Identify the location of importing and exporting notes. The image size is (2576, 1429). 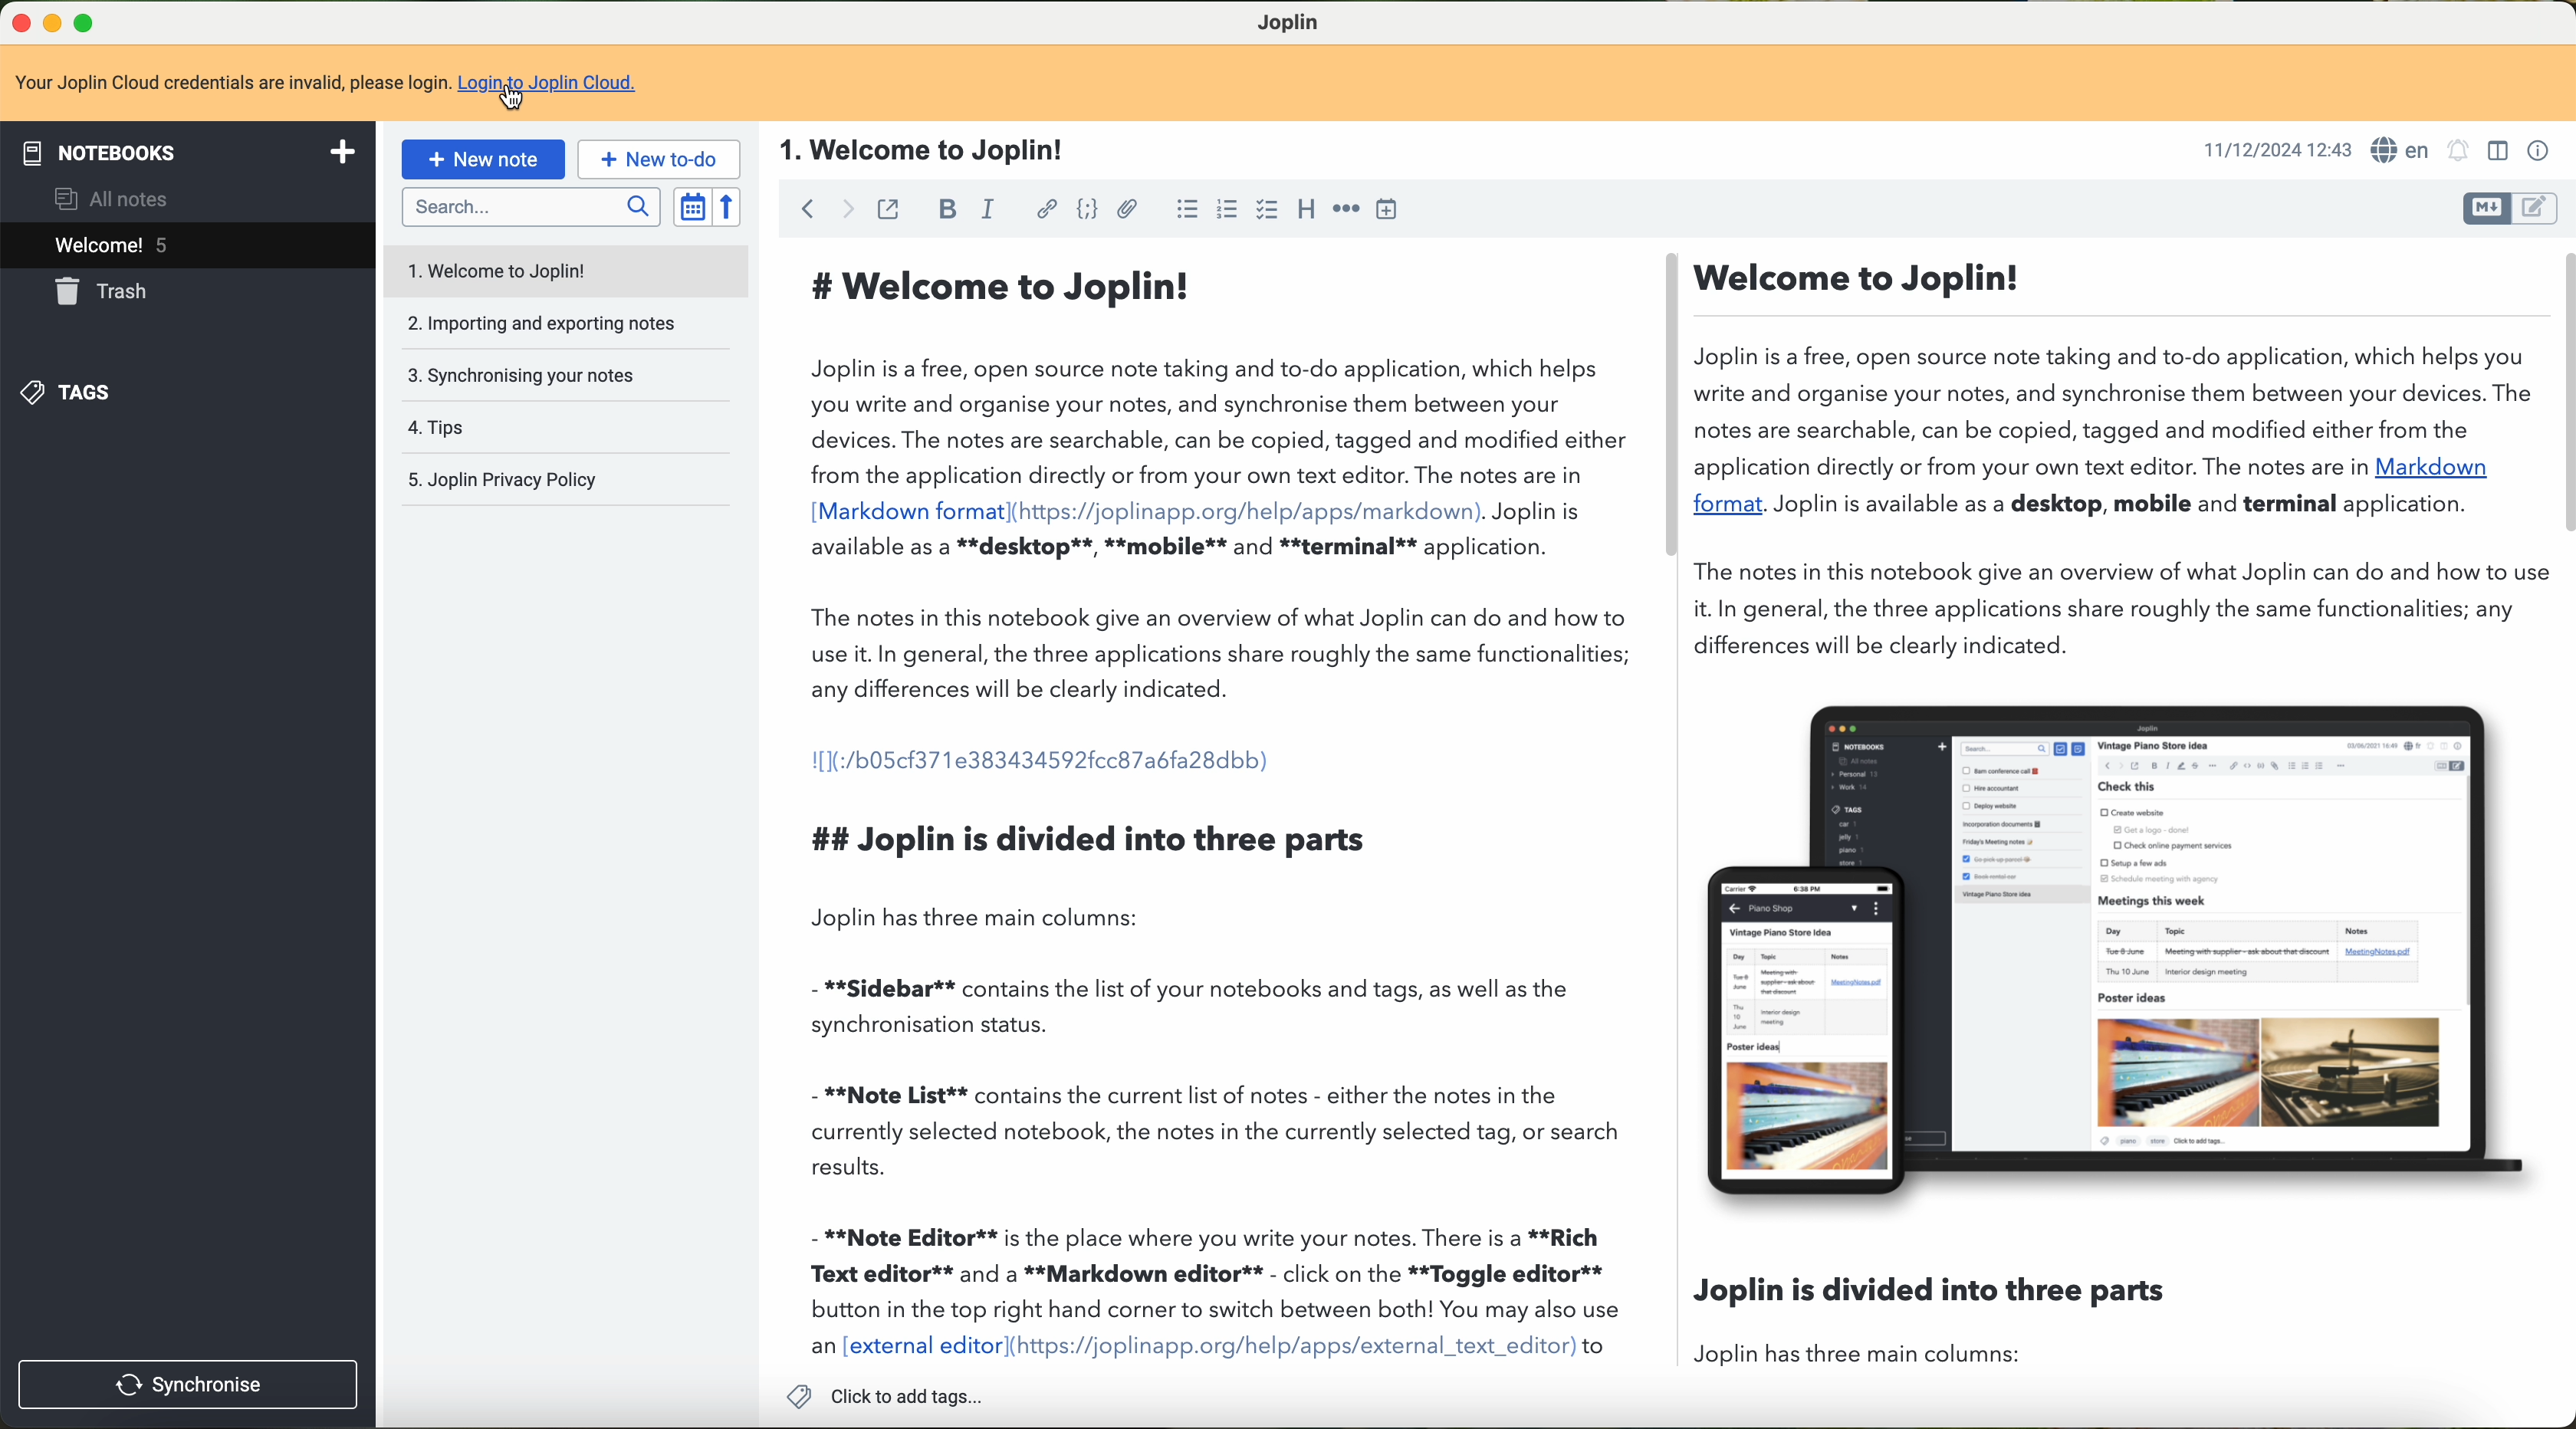
(568, 324).